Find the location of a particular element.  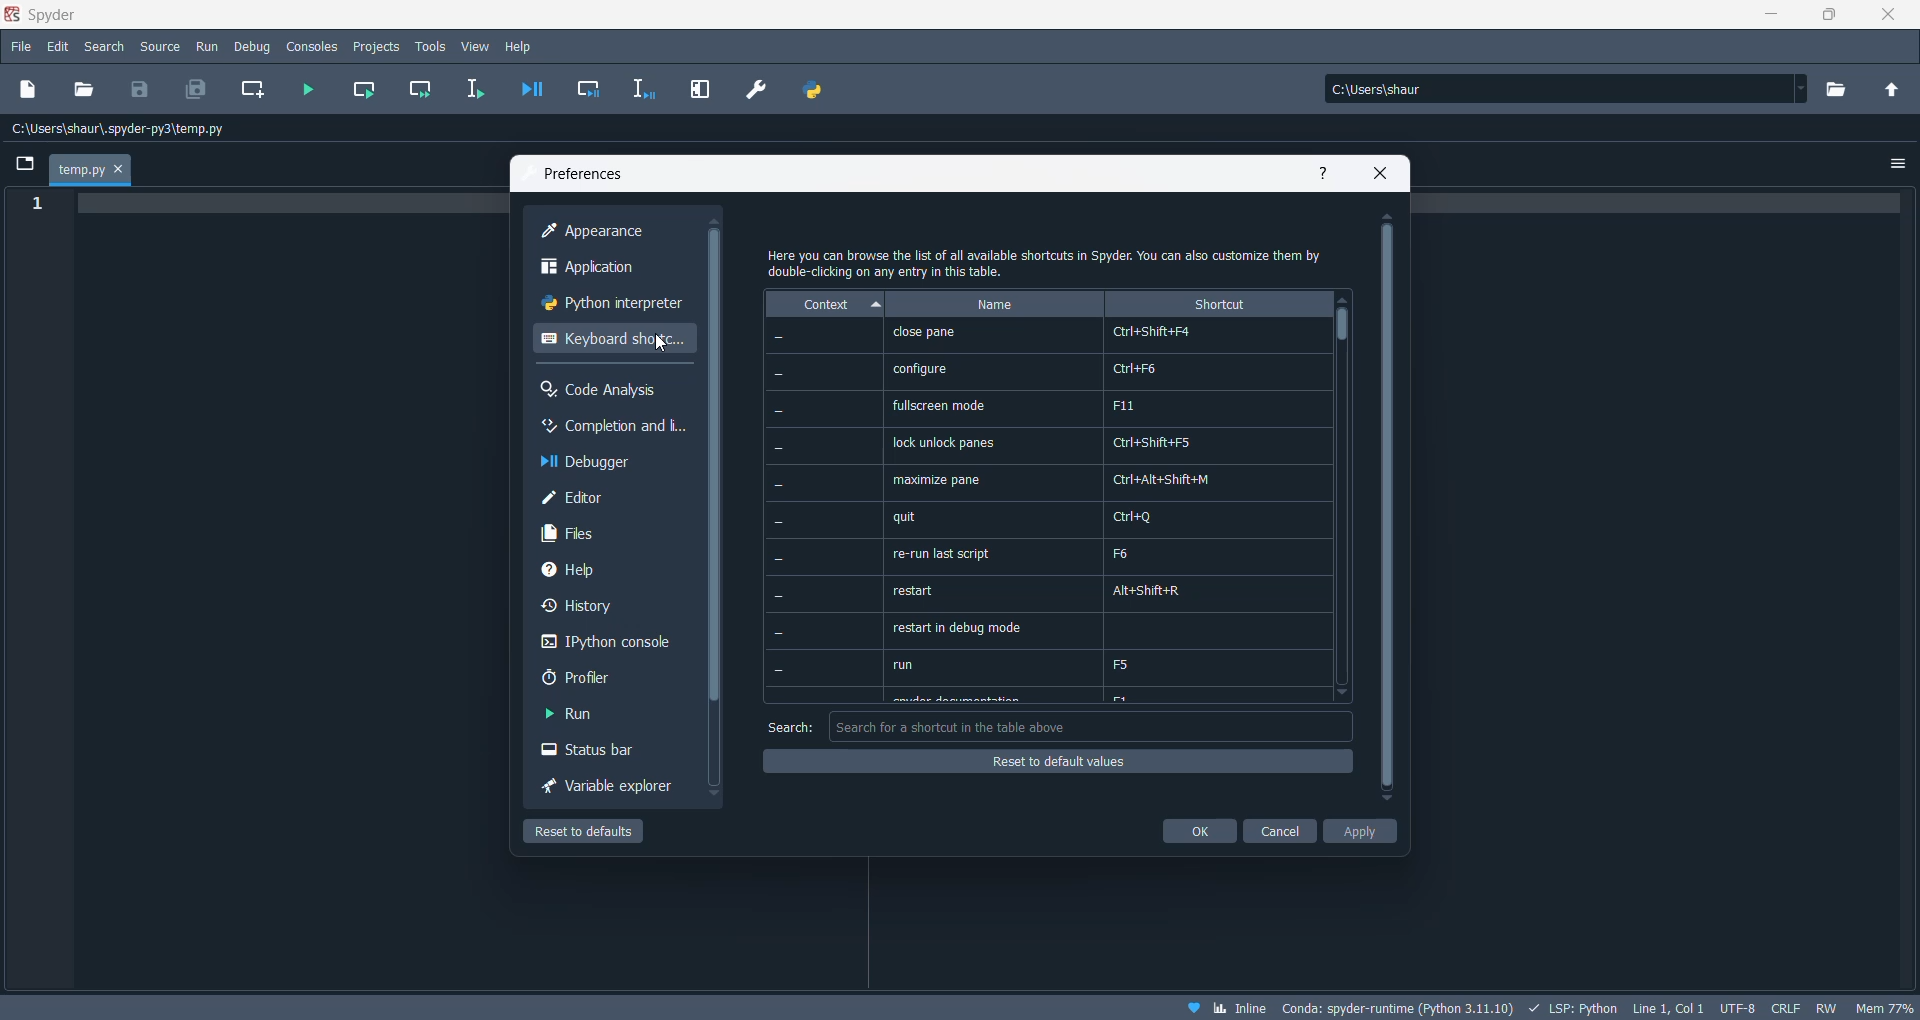

move down is located at coordinates (1351, 695).